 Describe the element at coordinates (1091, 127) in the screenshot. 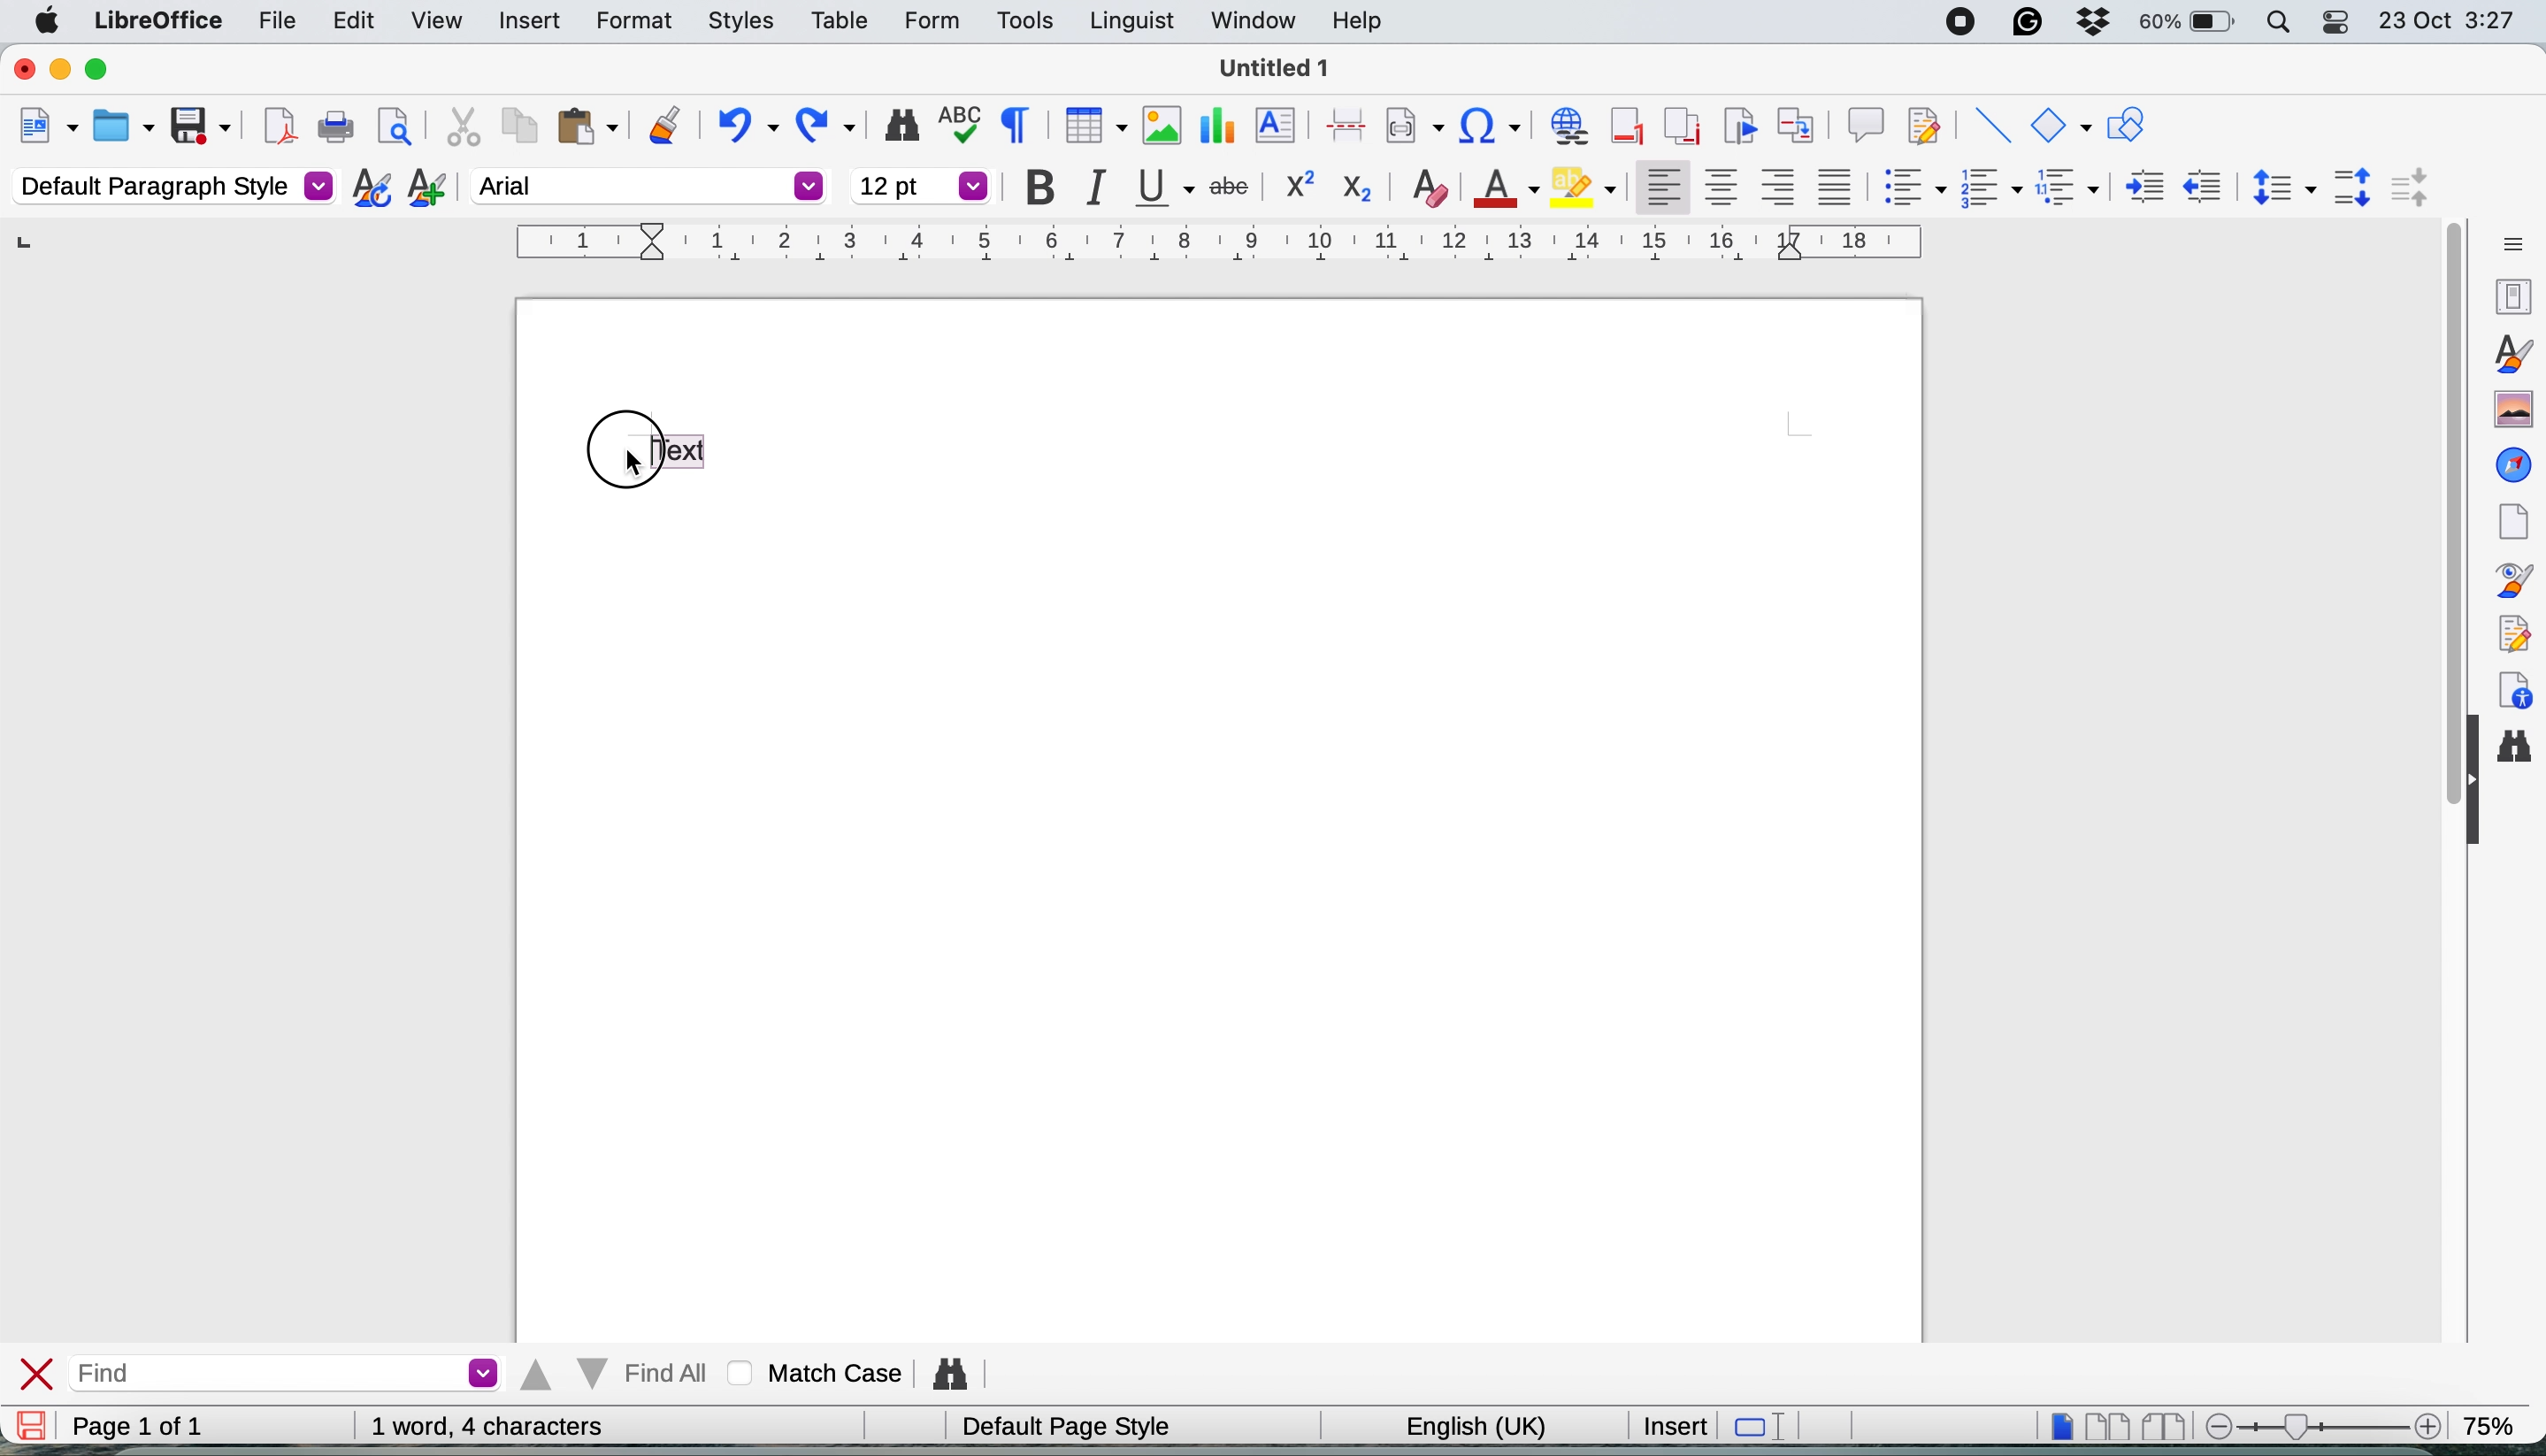

I see `insert table` at that location.